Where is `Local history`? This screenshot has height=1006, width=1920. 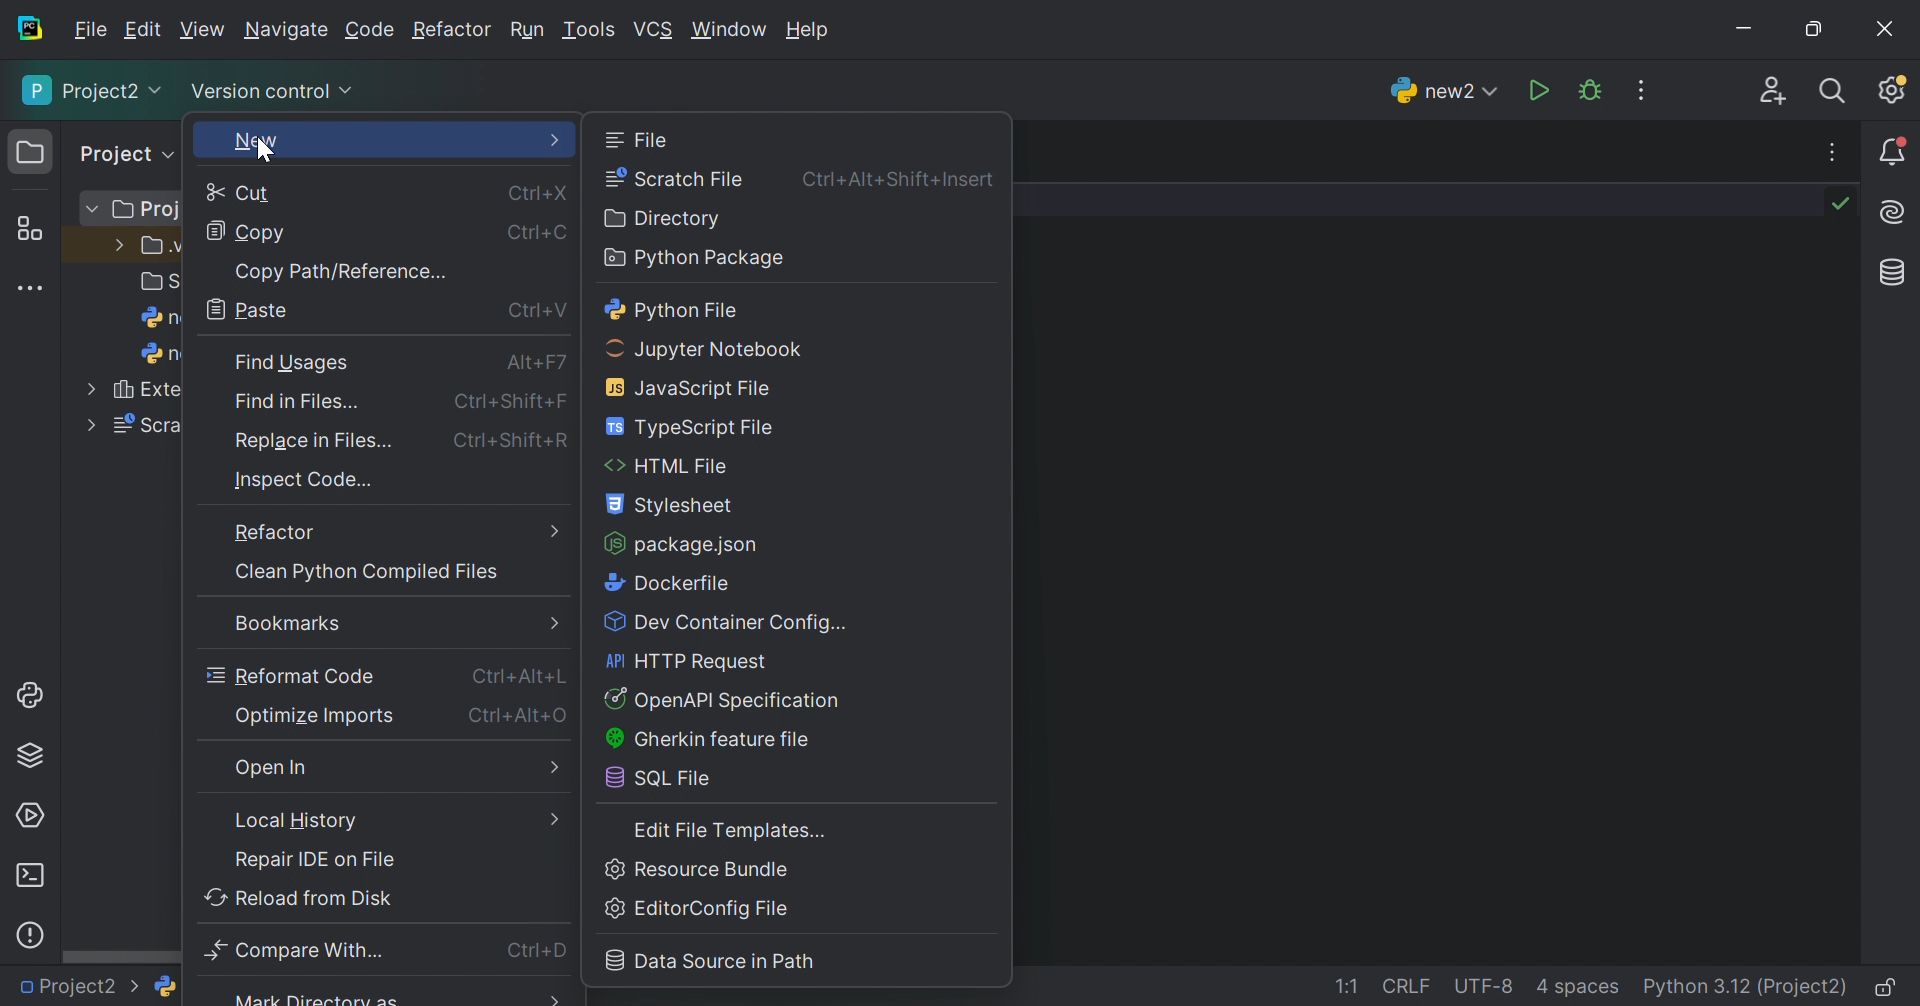
Local history is located at coordinates (298, 818).